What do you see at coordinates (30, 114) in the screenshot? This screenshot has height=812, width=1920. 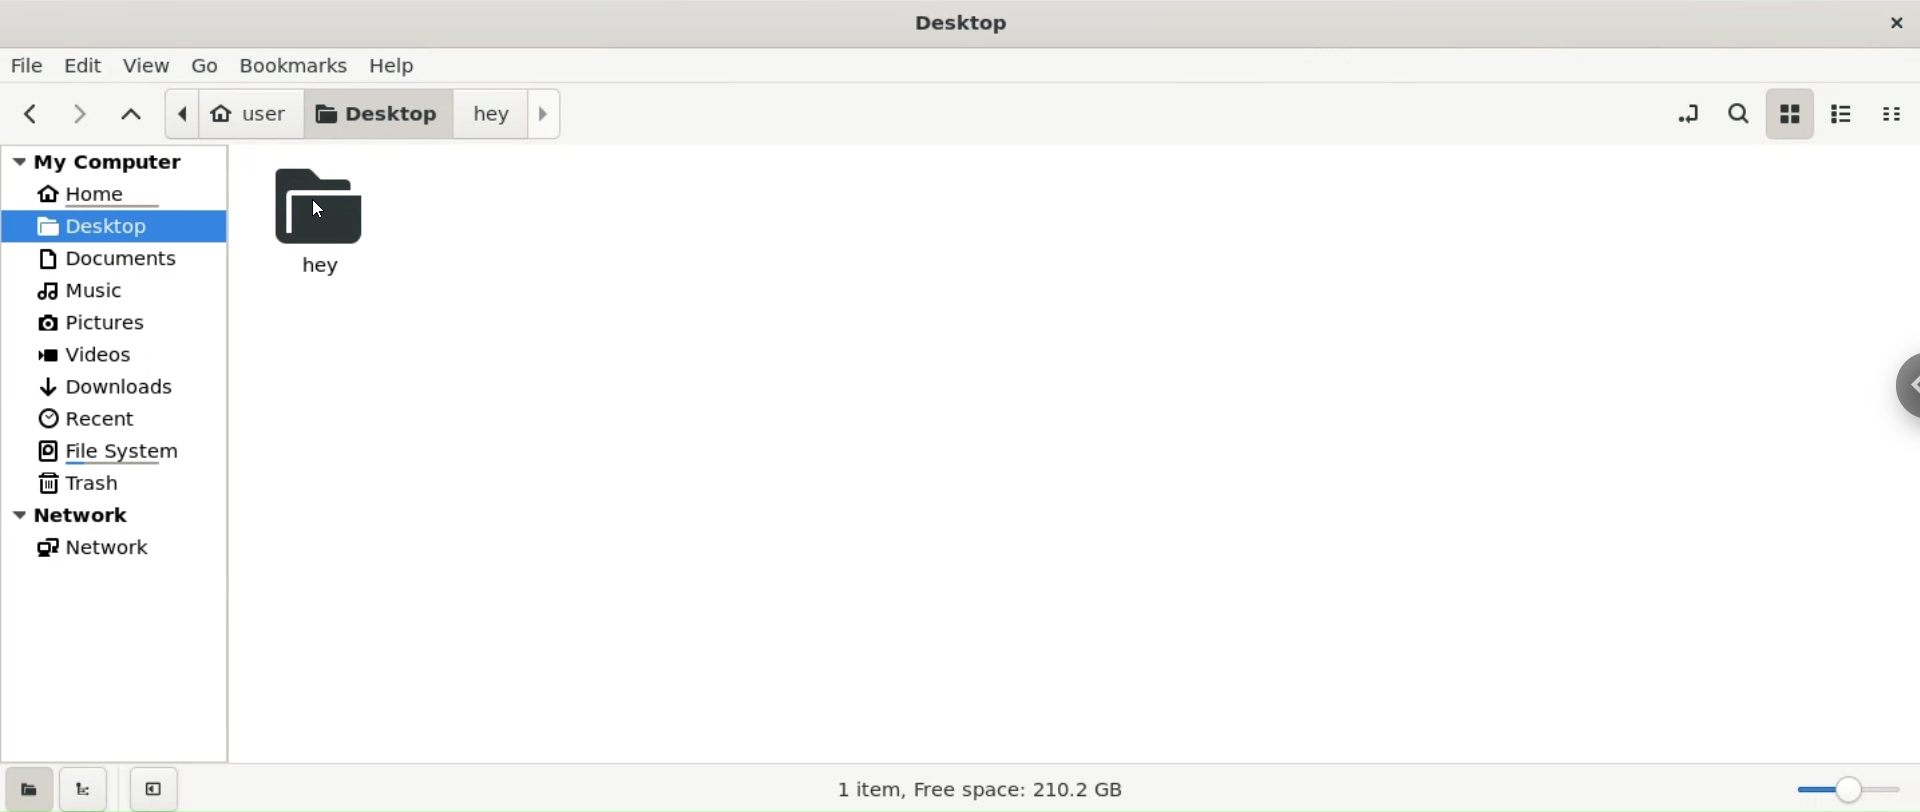 I see `previous` at bounding box center [30, 114].